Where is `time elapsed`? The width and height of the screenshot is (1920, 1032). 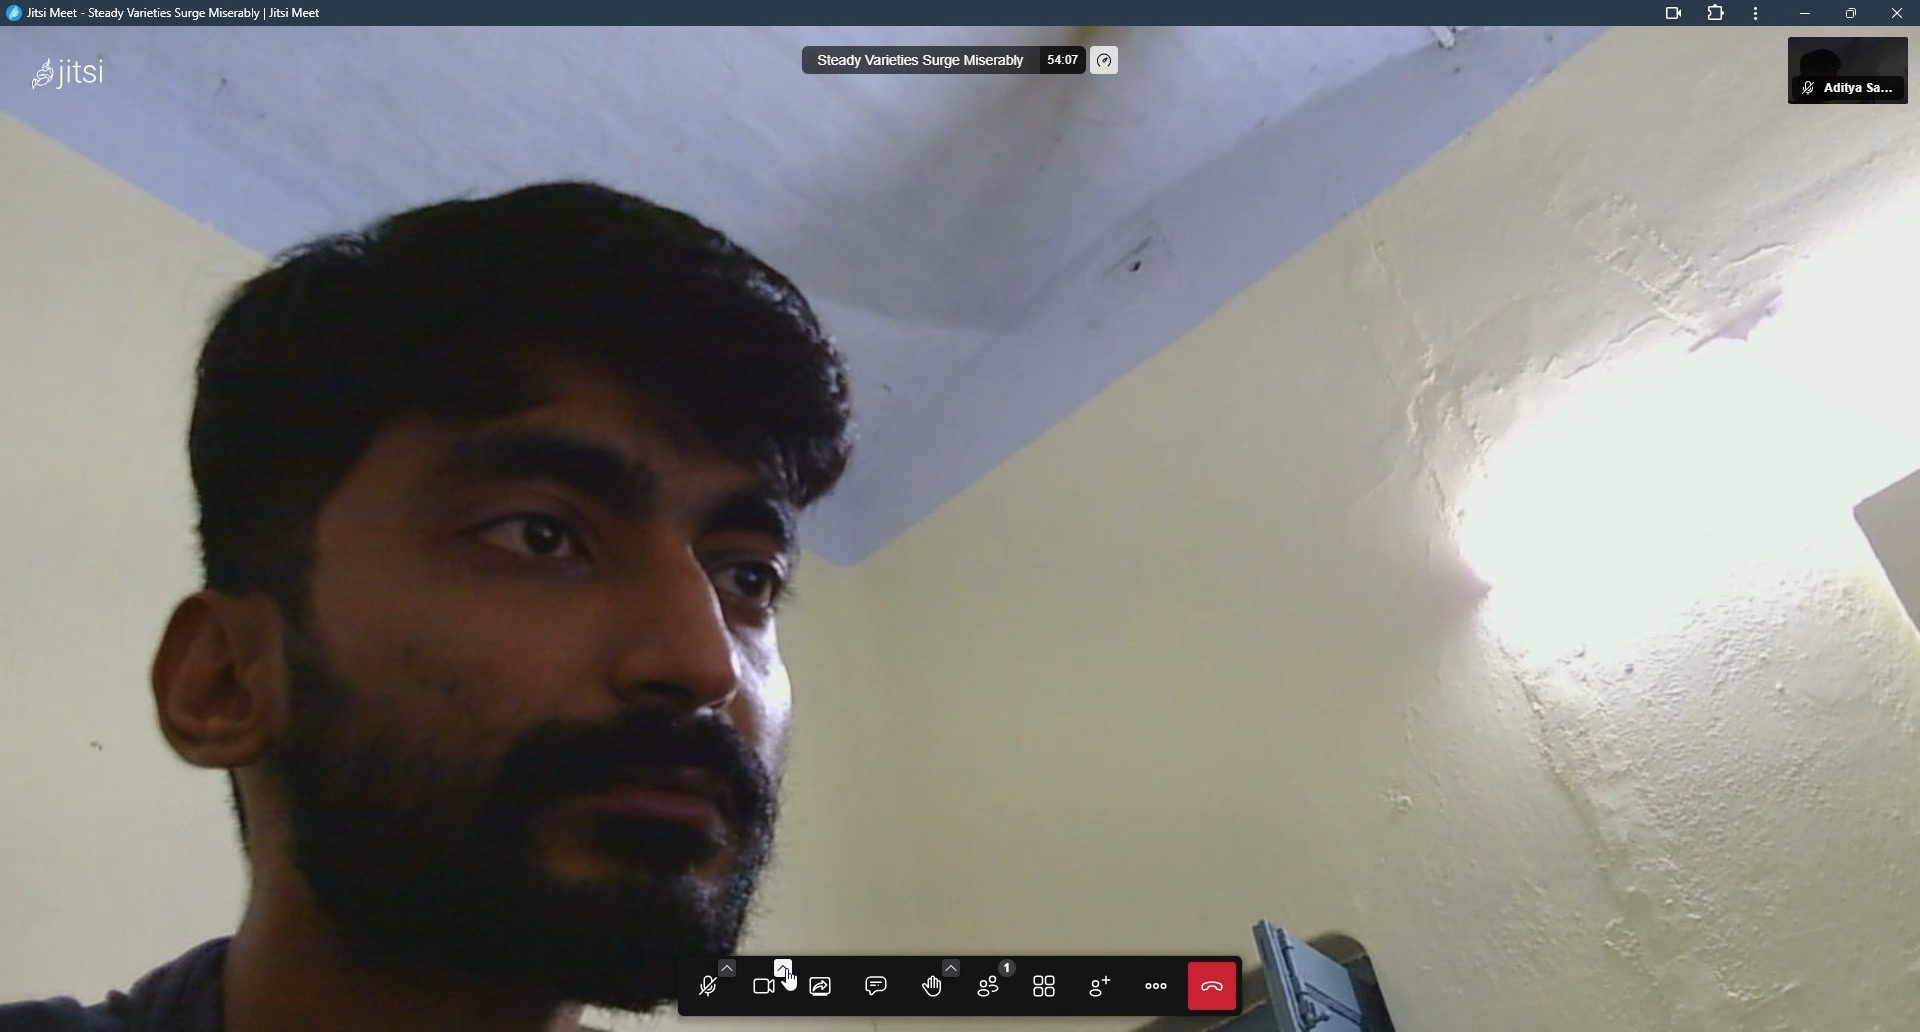 time elapsed is located at coordinates (1060, 61).